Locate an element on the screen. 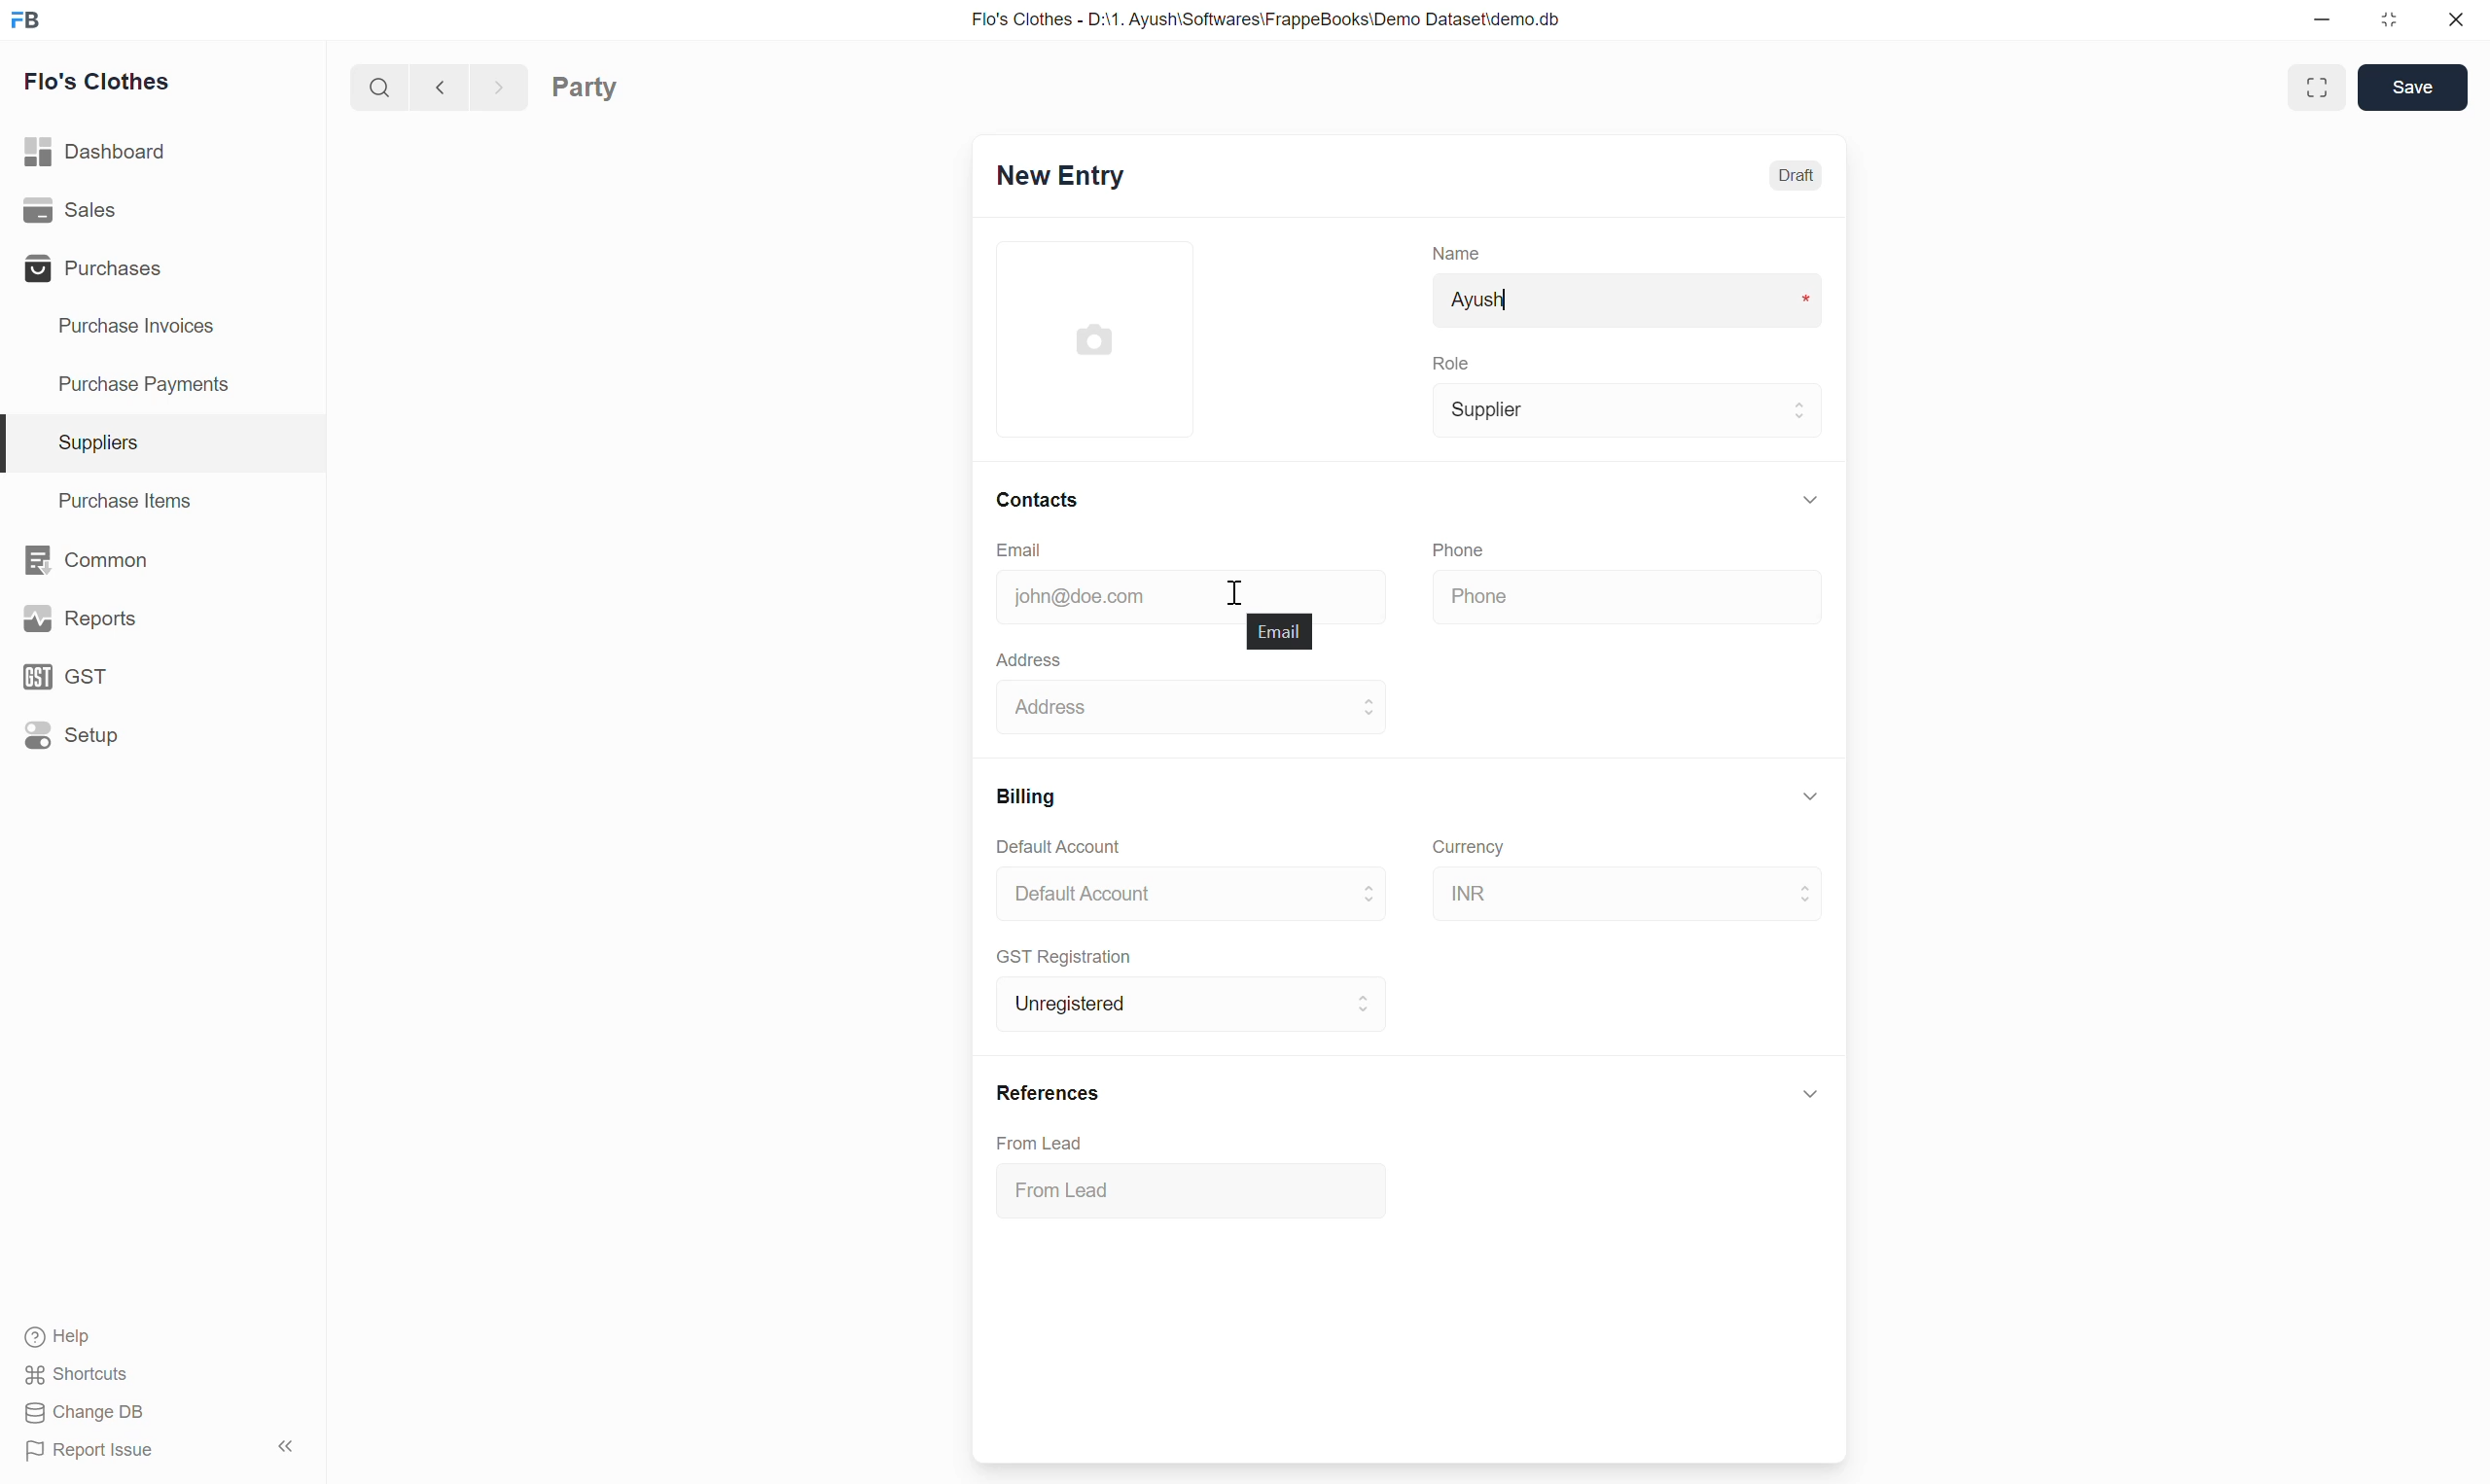 The height and width of the screenshot is (1484, 2490). Purchase Items is located at coordinates (163, 501).